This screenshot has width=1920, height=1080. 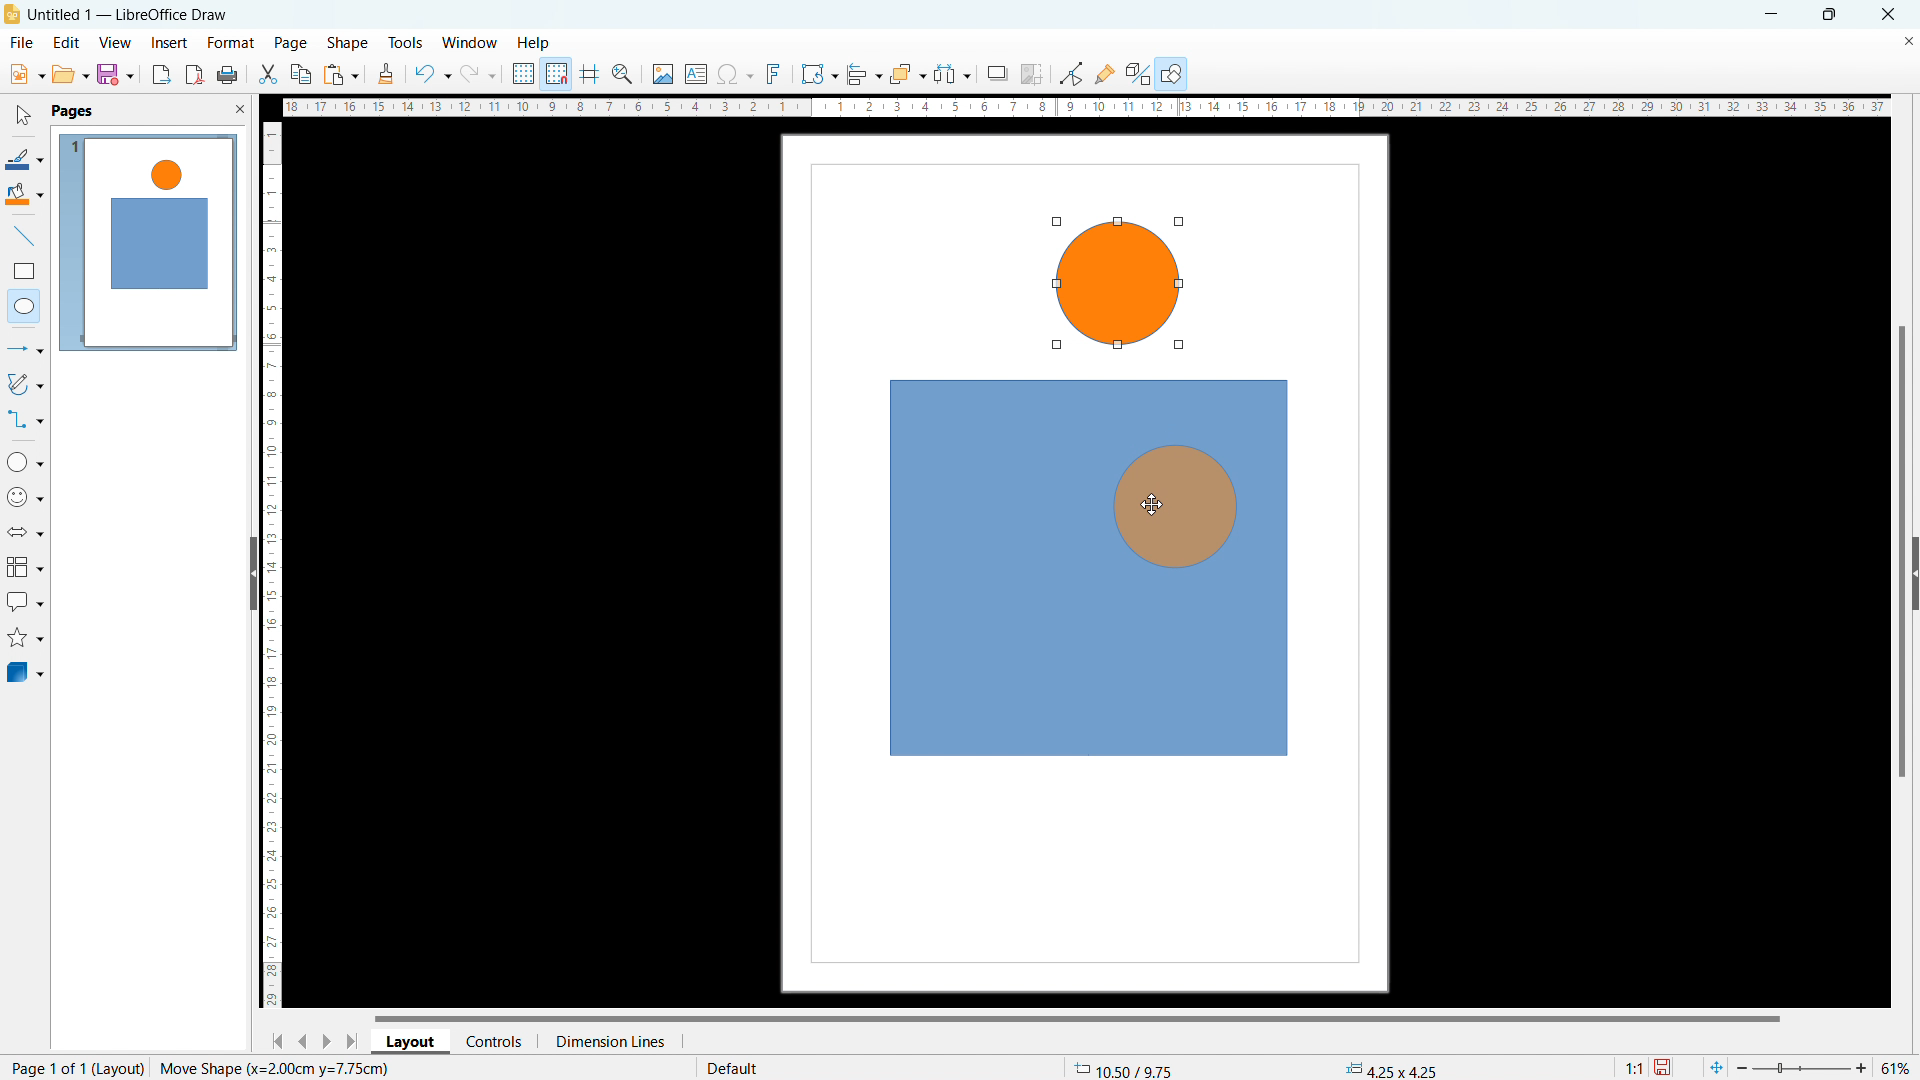 What do you see at coordinates (170, 44) in the screenshot?
I see `insert` at bounding box center [170, 44].